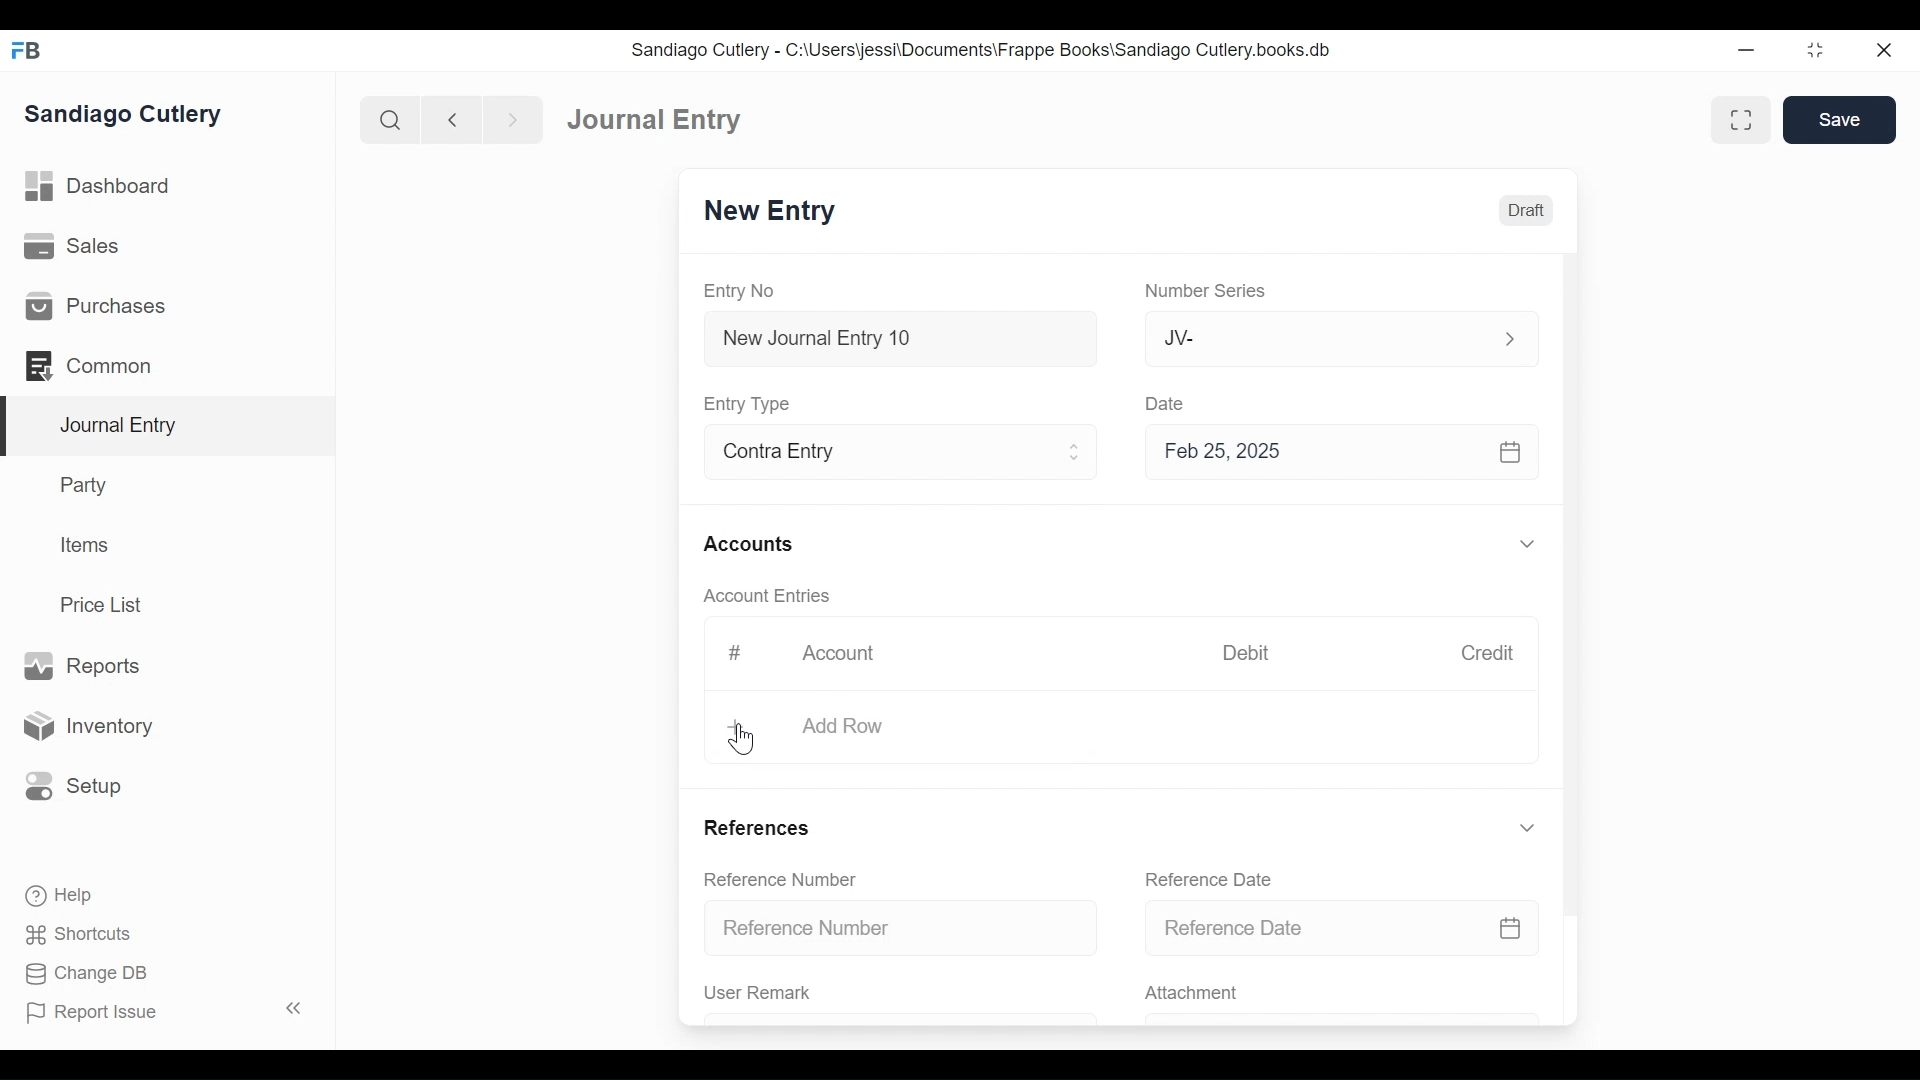 The height and width of the screenshot is (1080, 1920). Describe the element at coordinates (1749, 51) in the screenshot. I see `Minimize` at that location.